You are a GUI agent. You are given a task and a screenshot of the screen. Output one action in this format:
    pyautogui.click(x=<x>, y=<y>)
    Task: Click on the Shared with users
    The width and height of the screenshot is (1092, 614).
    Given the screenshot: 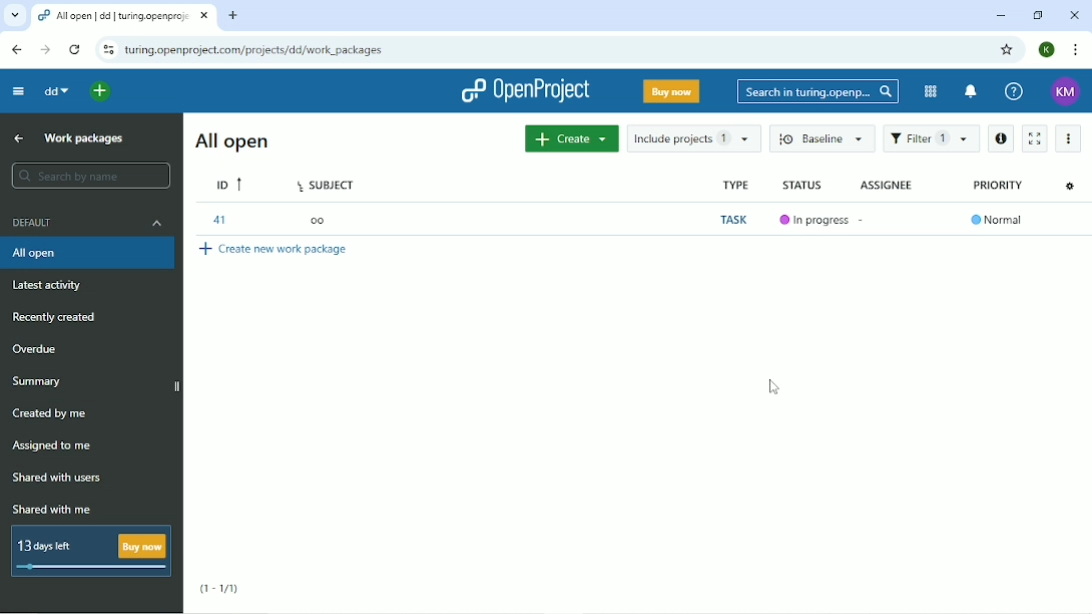 What is the action you would take?
    pyautogui.click(x=59, y=478)
    